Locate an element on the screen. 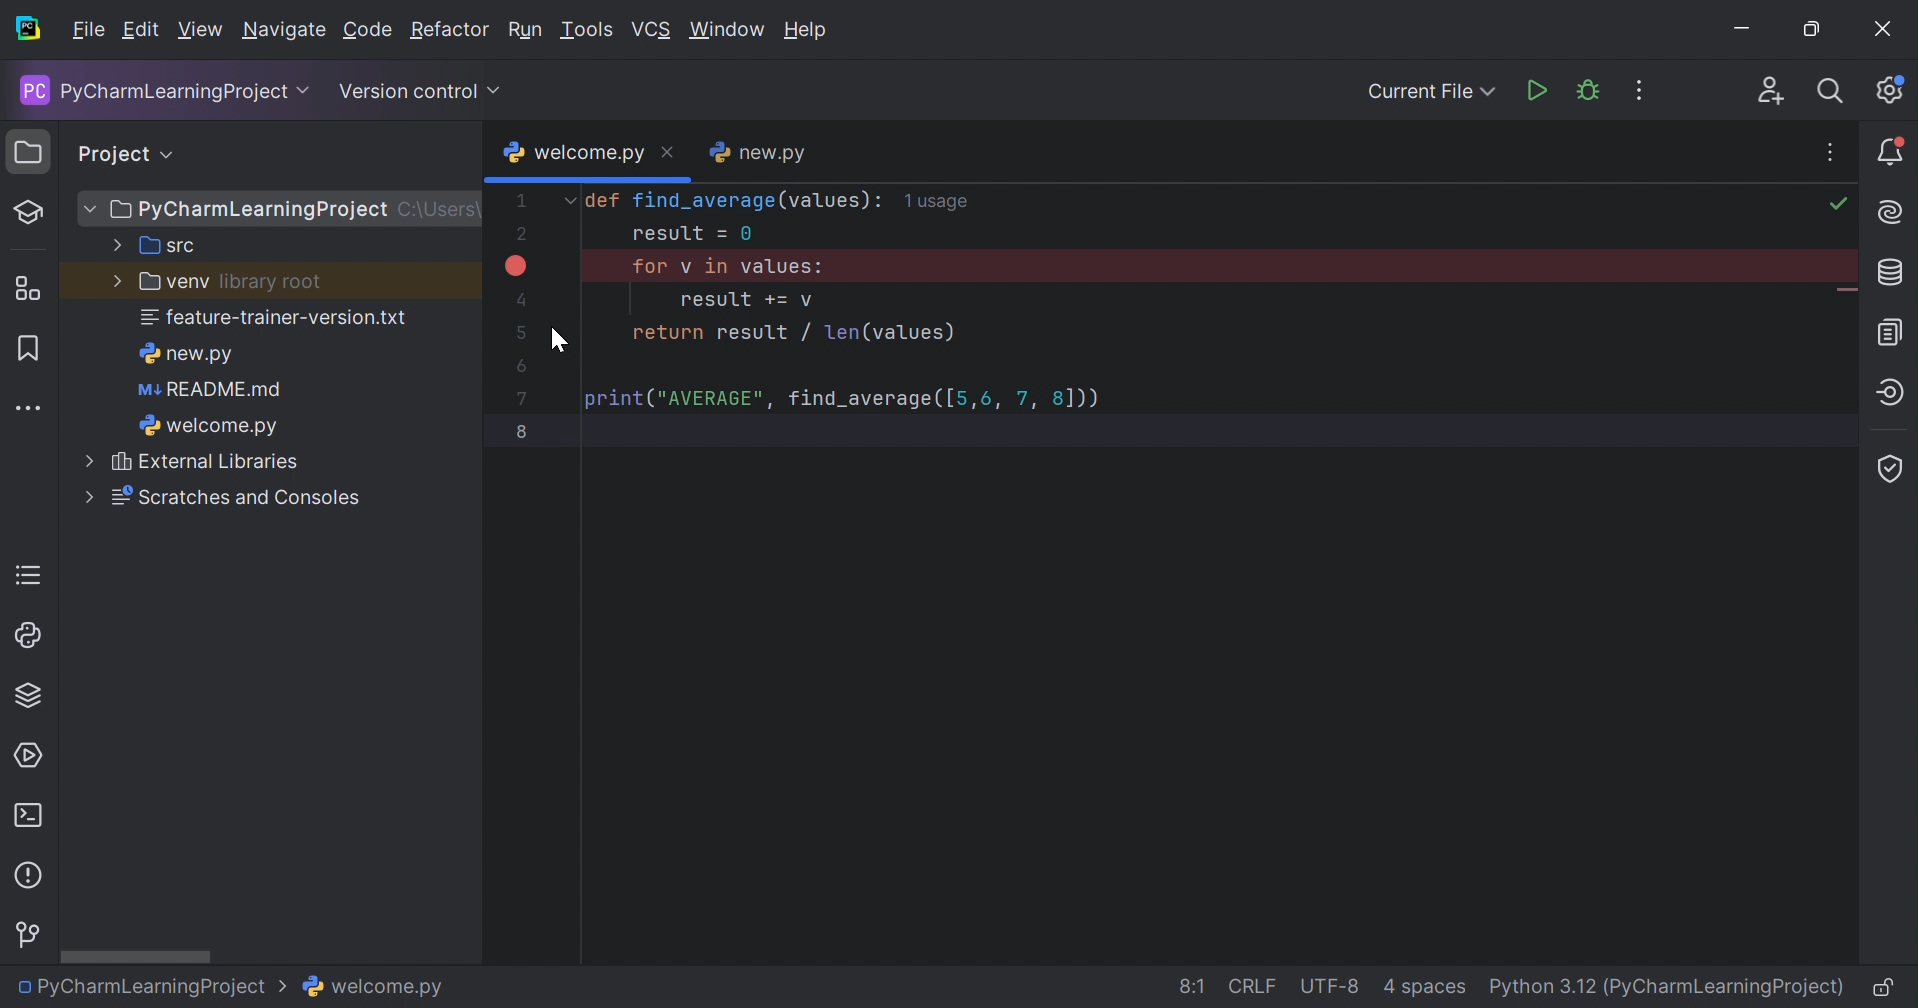 The height and width of the screenshot is (1008, 1918). Endpoints is located at coordinates (1894, 393).